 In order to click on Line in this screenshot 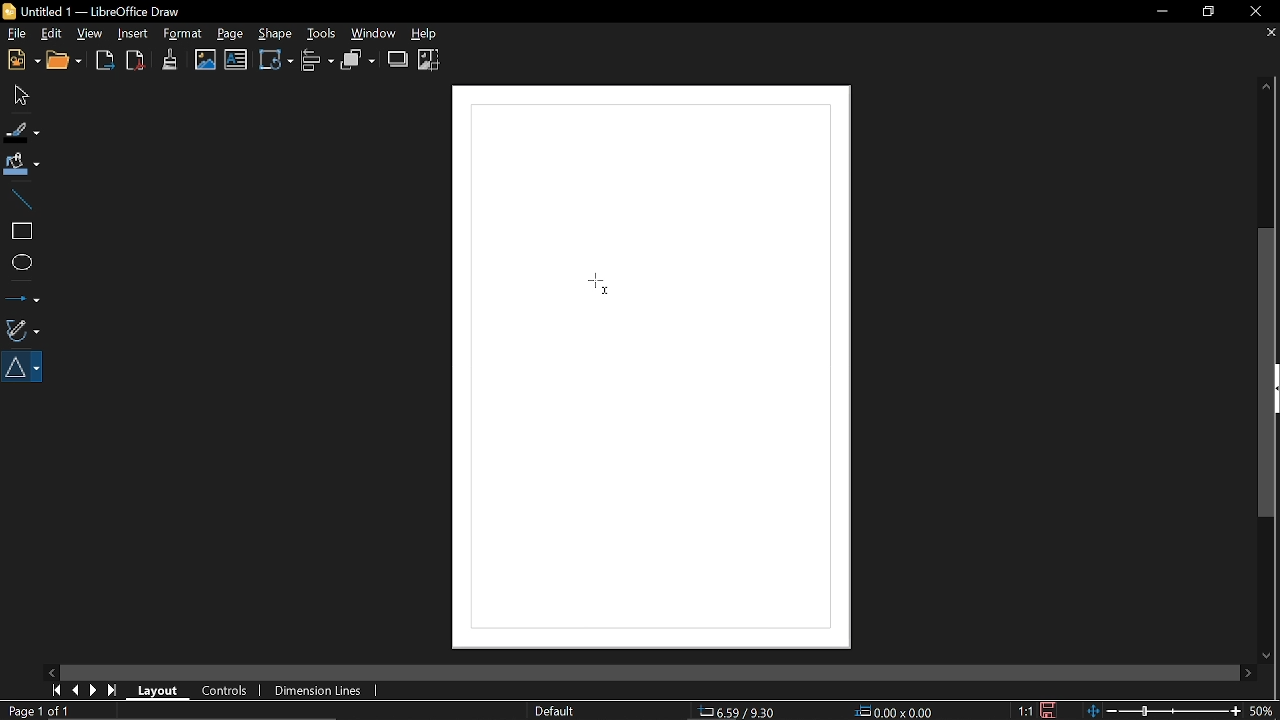, I will do `click(19, 198)`.